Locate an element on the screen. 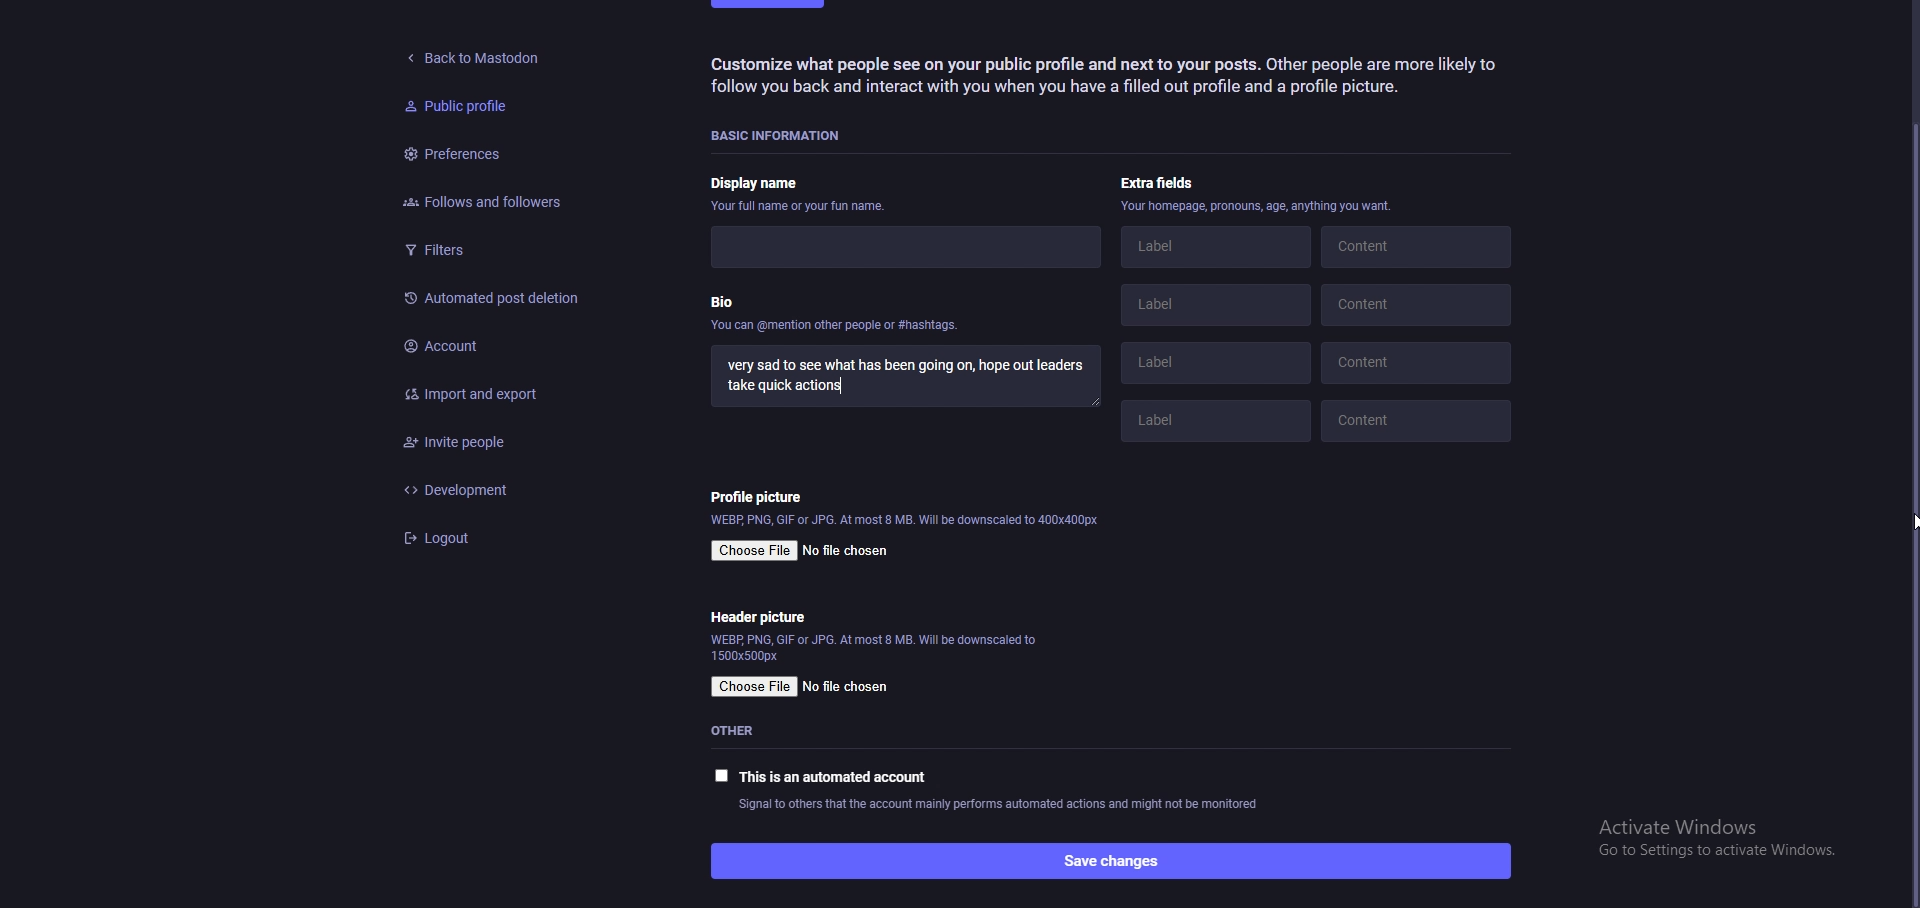 This screenshot has height=908, width=1920. label is located at coordinates (1216, 249).